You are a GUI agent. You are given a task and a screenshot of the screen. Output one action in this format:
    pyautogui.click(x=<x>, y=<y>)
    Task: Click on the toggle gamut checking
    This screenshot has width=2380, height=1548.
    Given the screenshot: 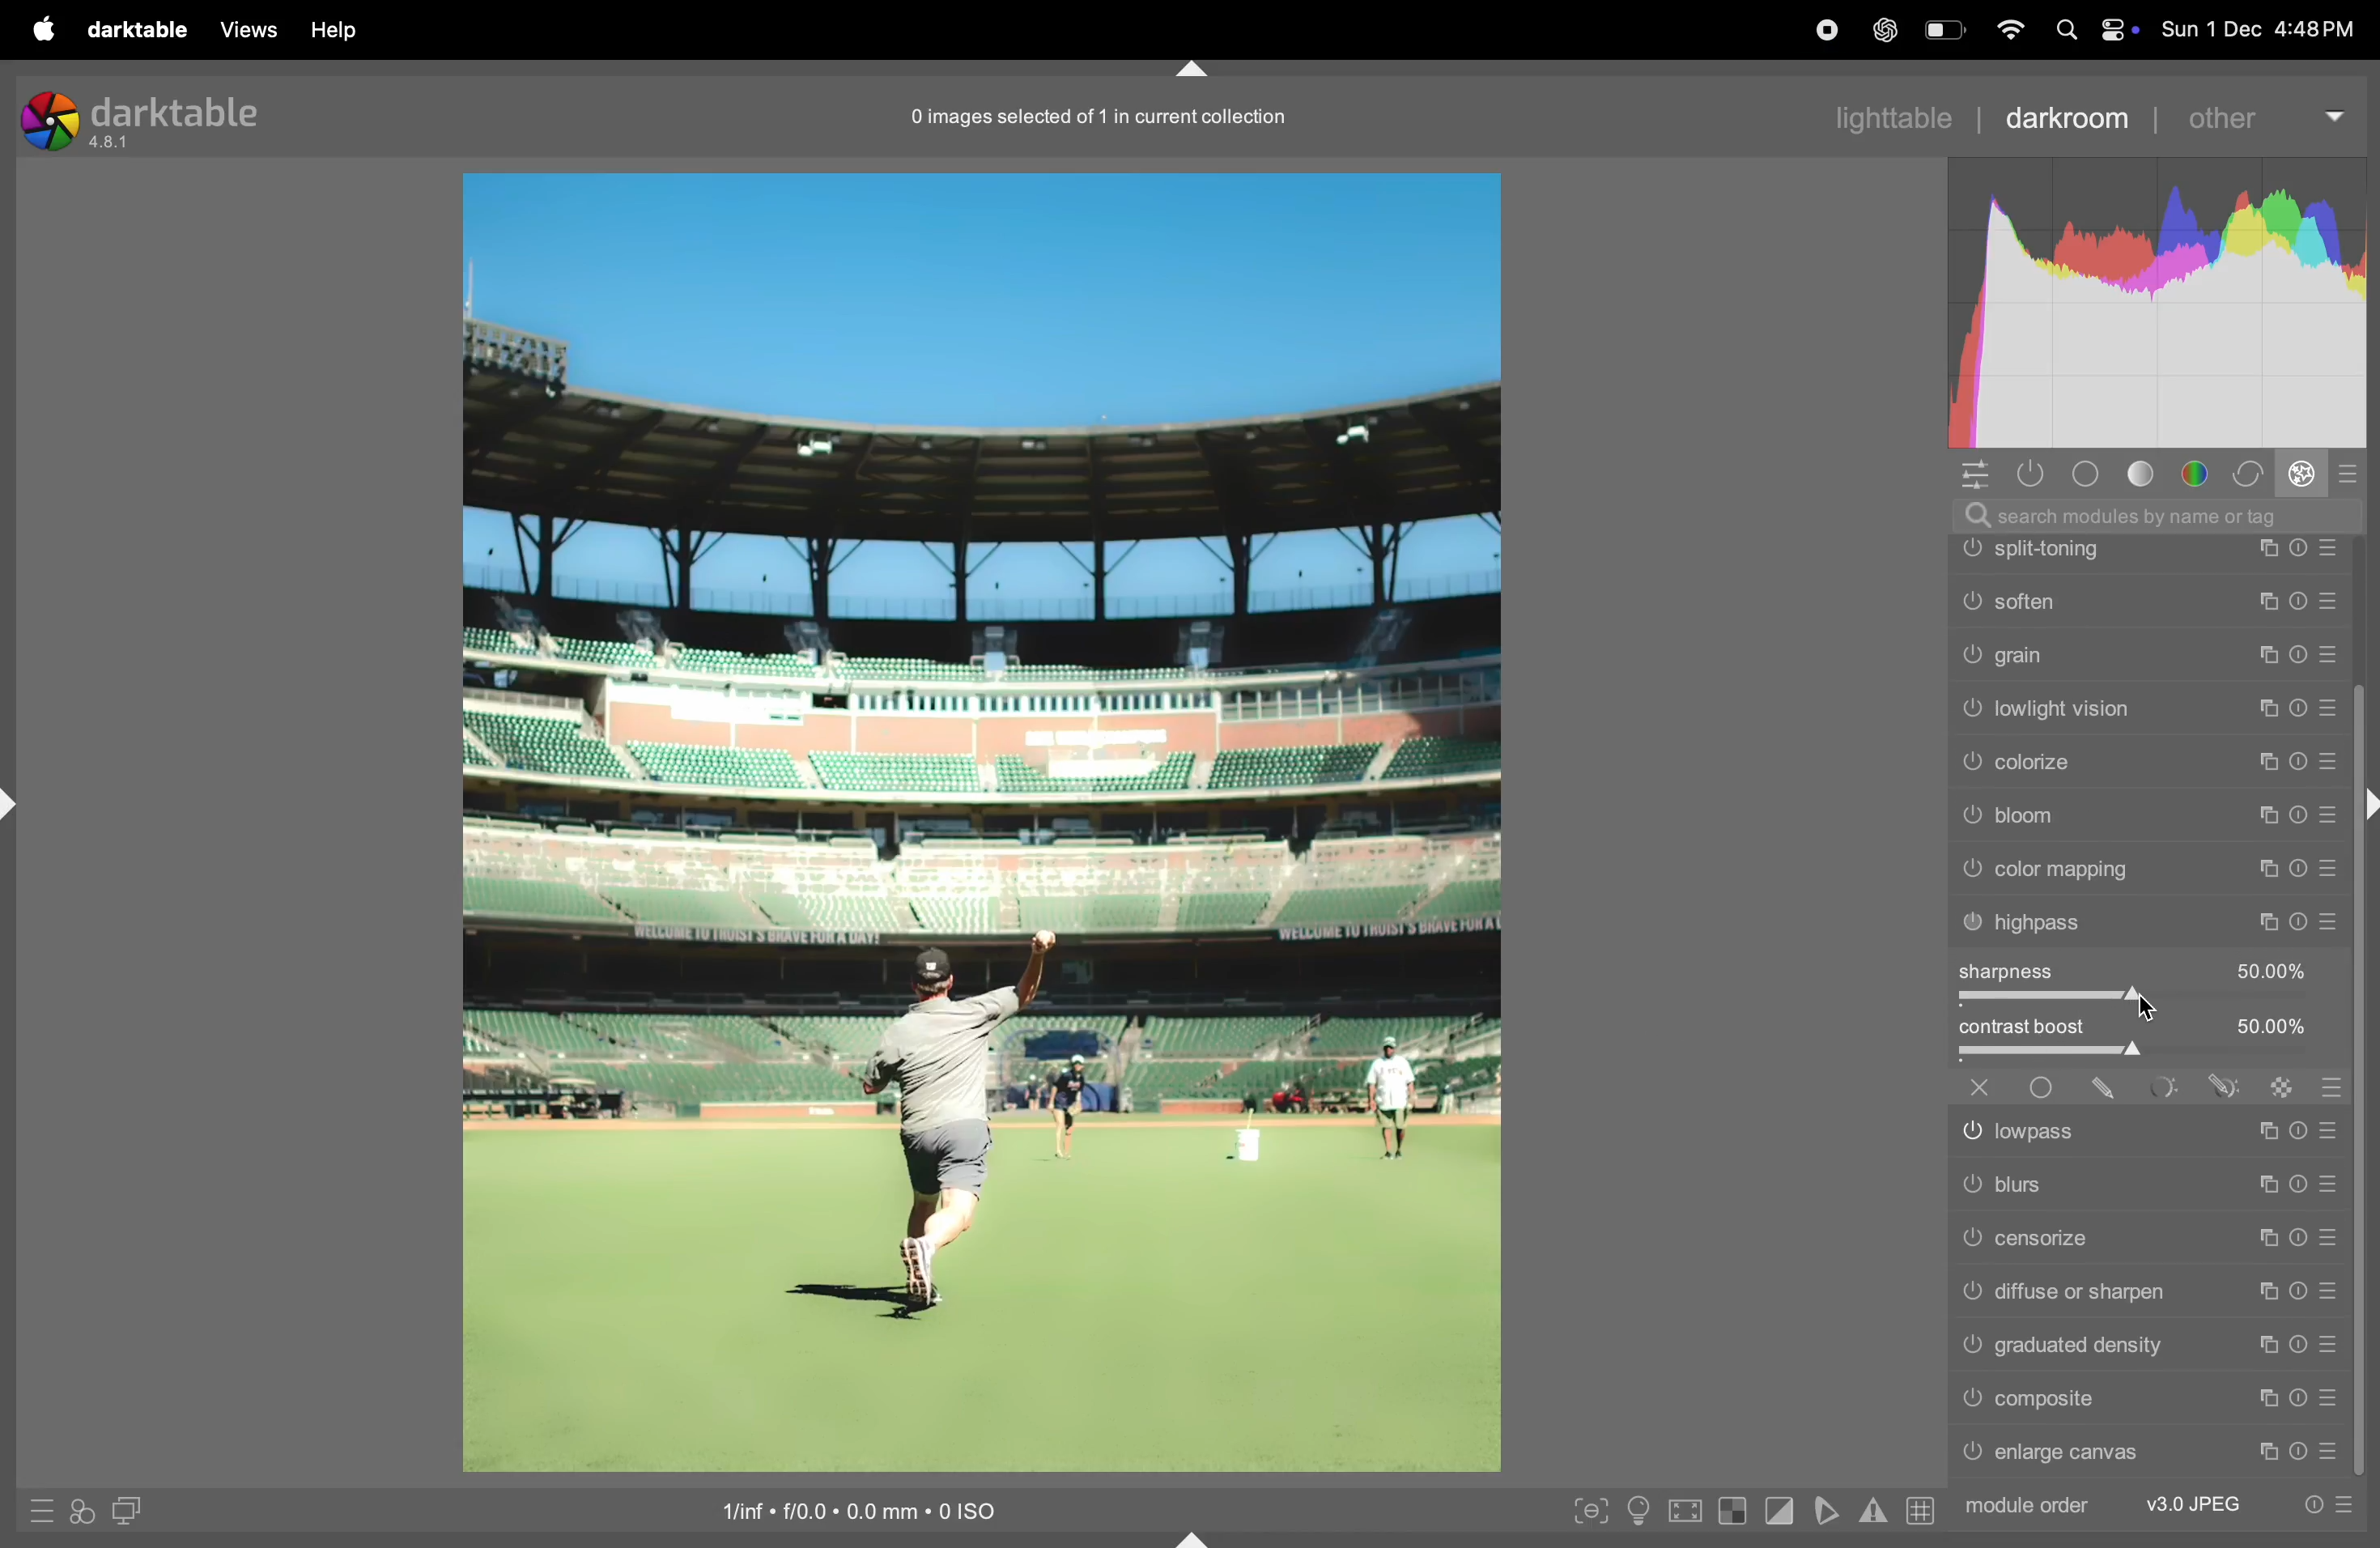 What is the action you would take?
    pyautogui.click(x=1873, y=1508)
    